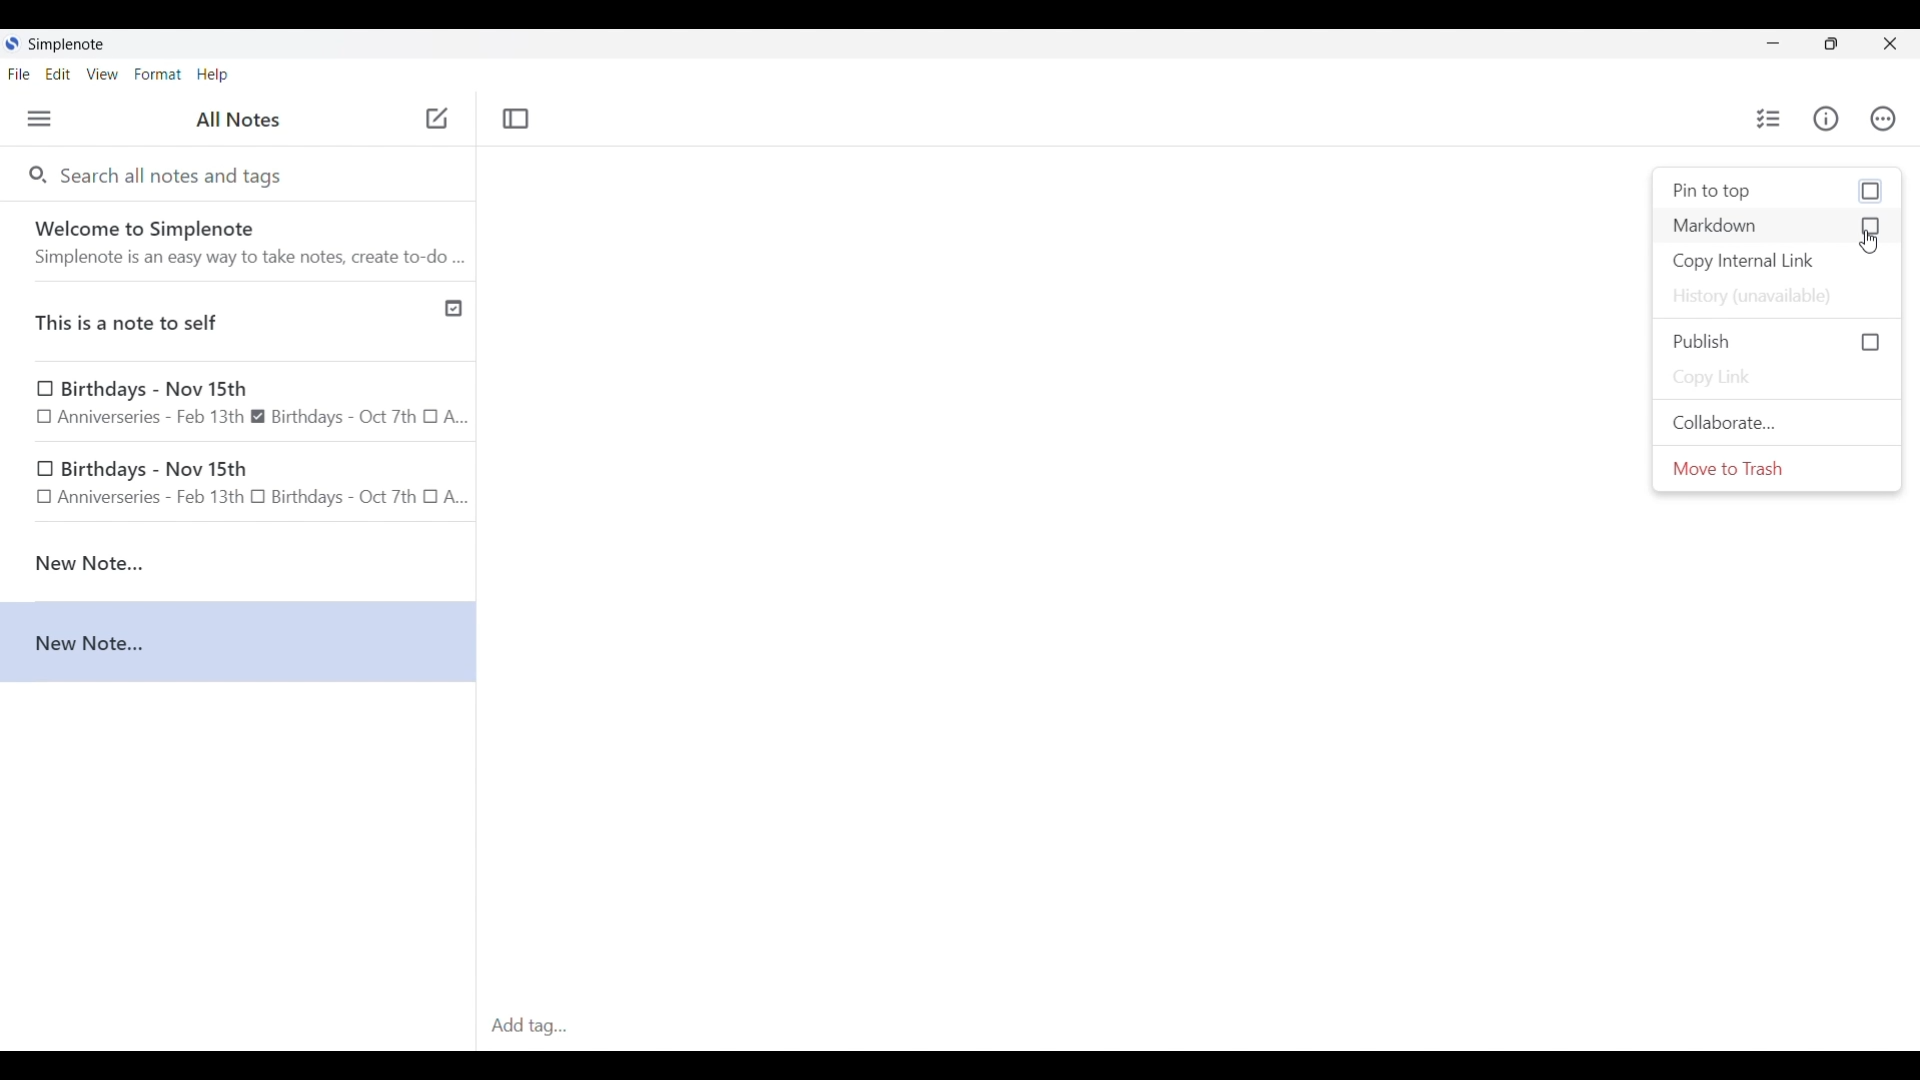  What do you see at coordinates (1826, 118) in the screenshot?
I see `Info` at bounding box center [1826, 118].